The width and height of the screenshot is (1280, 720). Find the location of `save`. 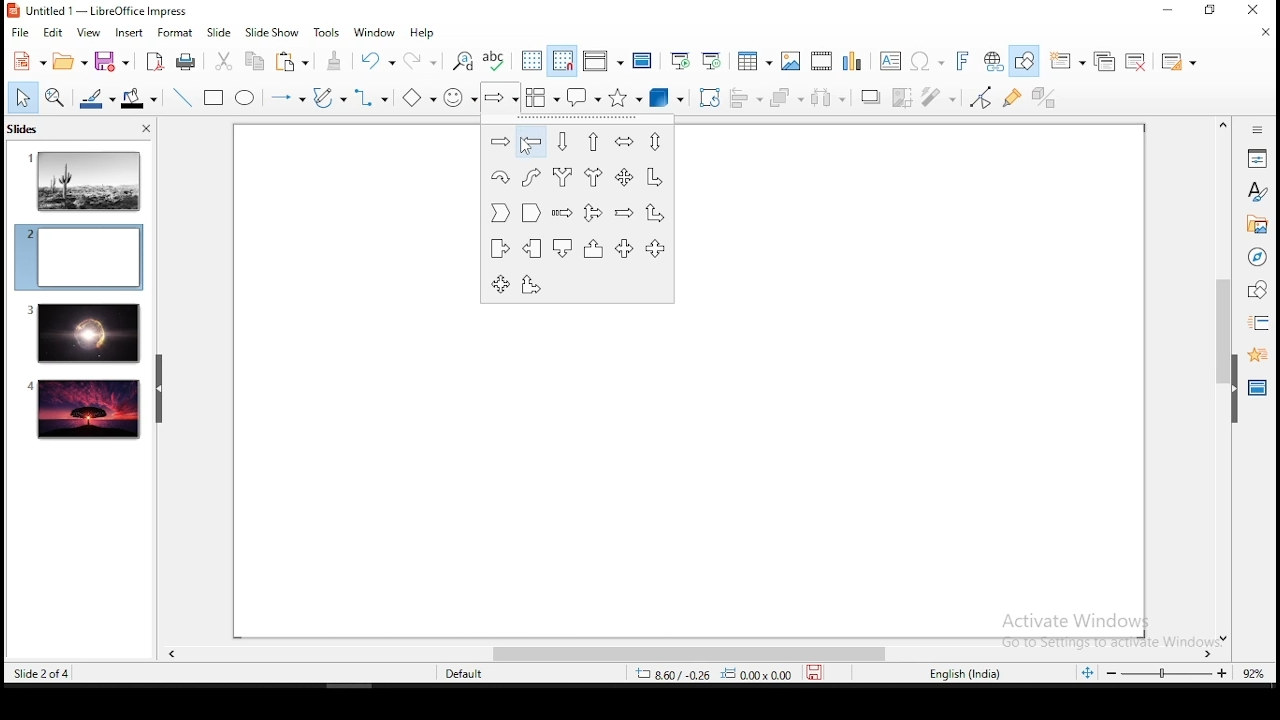

save is located at coordinates (819, 674).